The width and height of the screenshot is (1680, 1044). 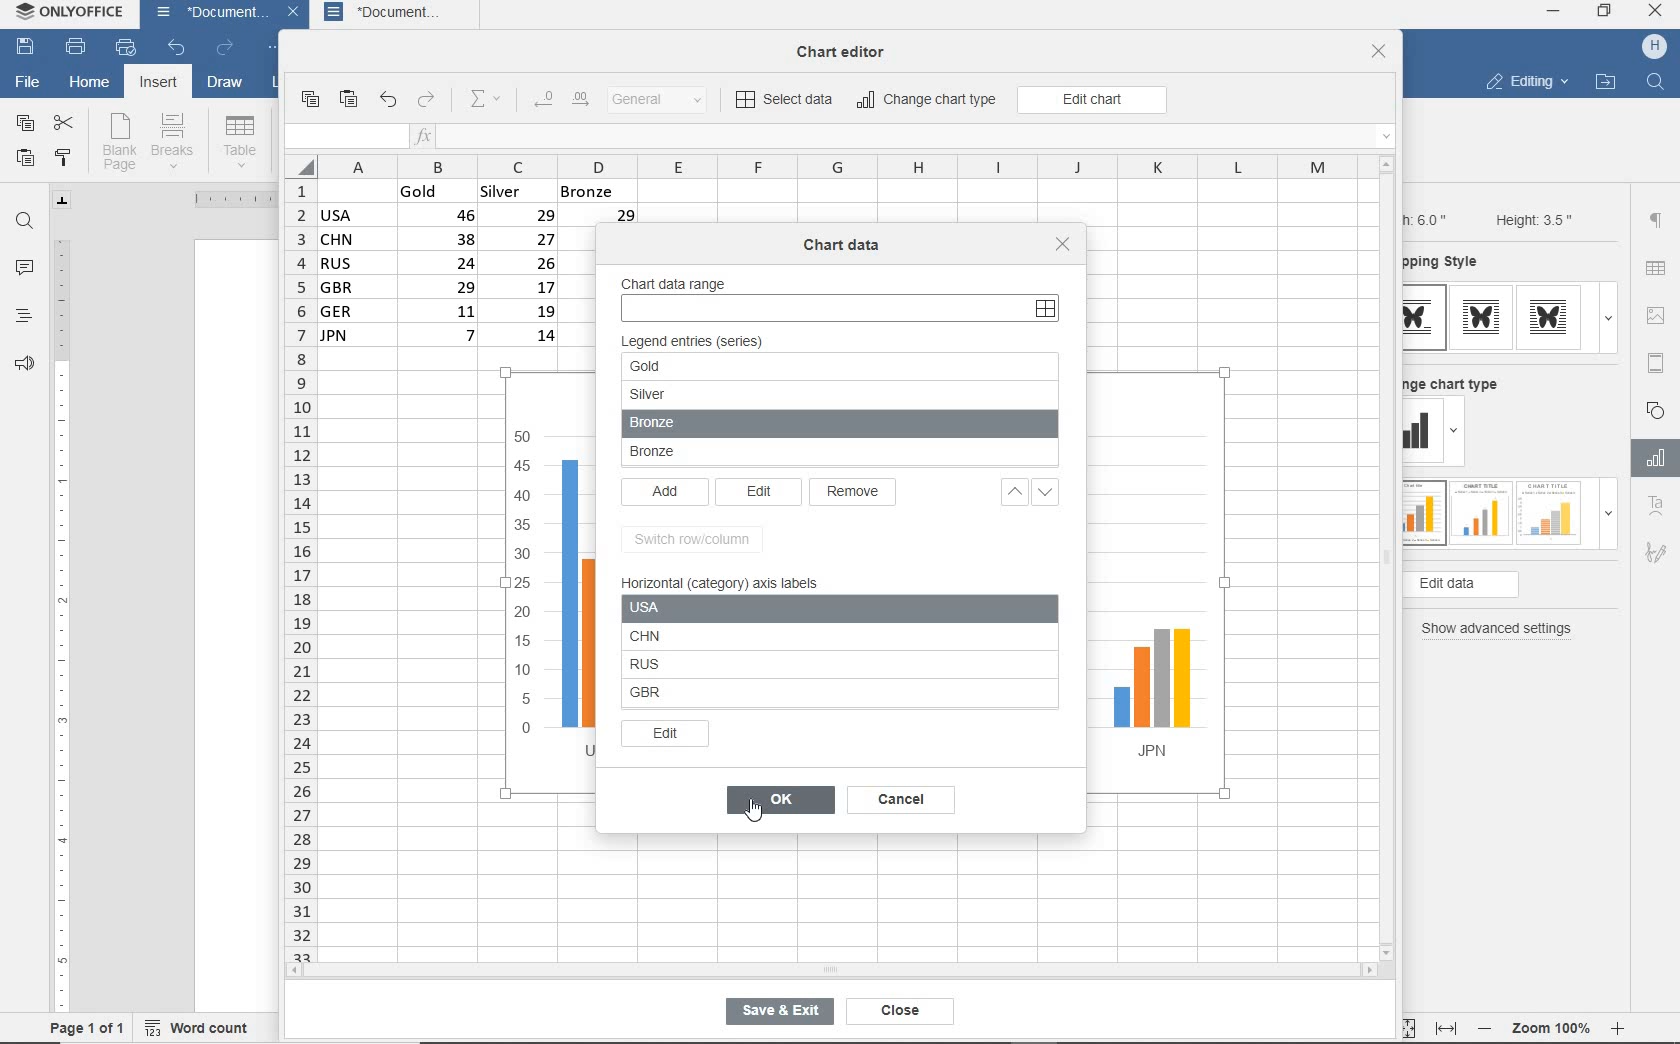 What do you see at coordinates (698, 540) in the screenshot?
I see `switch row/column` at bounding box center [698, 540].